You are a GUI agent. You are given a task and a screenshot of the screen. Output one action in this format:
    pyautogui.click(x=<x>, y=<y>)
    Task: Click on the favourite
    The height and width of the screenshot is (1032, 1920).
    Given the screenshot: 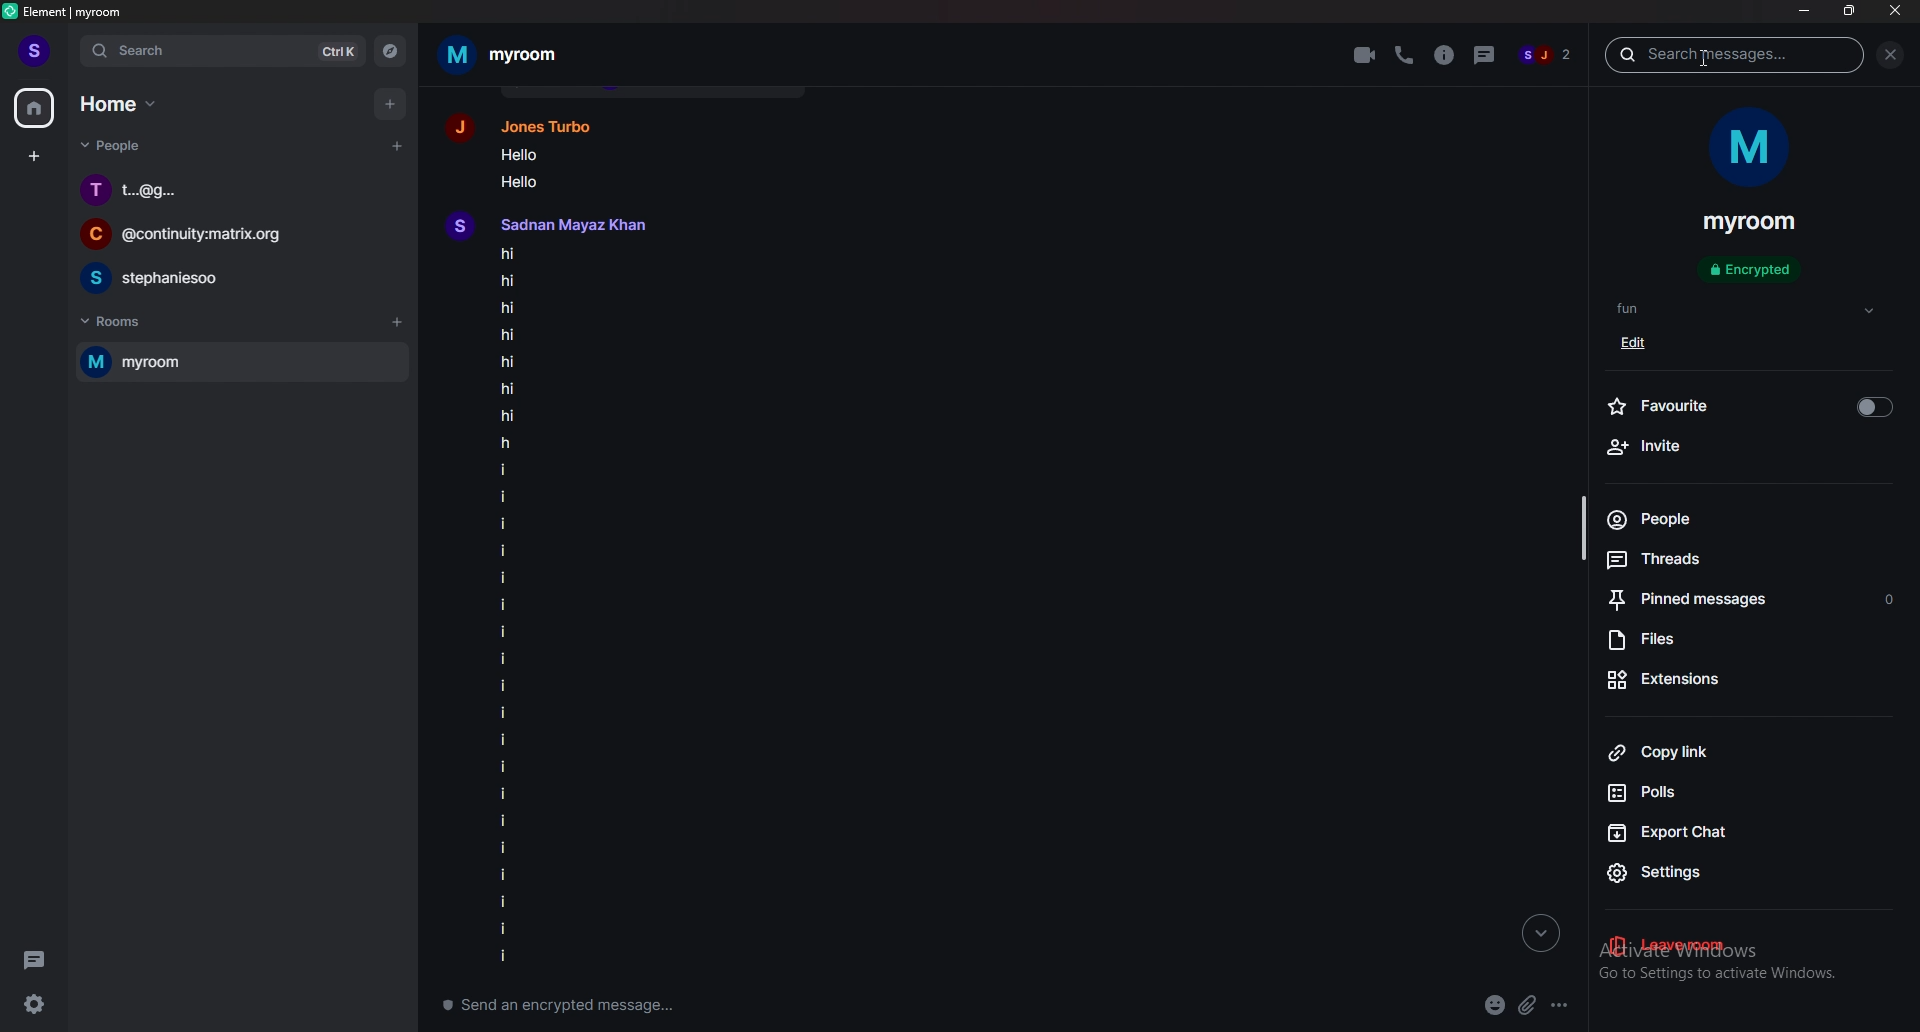 What is the action you would take?
    pyautogui.click(x=1752, y=406)
    